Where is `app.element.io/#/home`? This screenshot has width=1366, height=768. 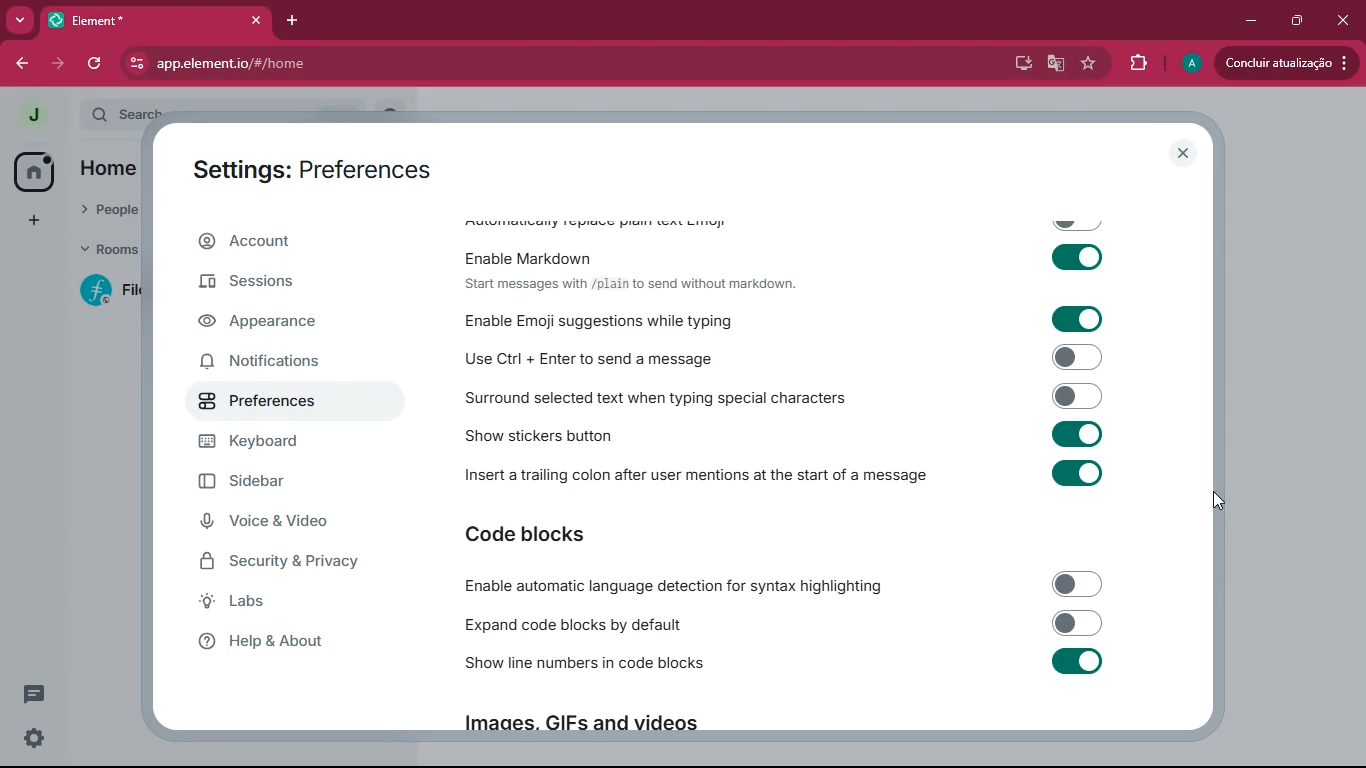
app.element.io/#/home is located at coordinates (314, 65).